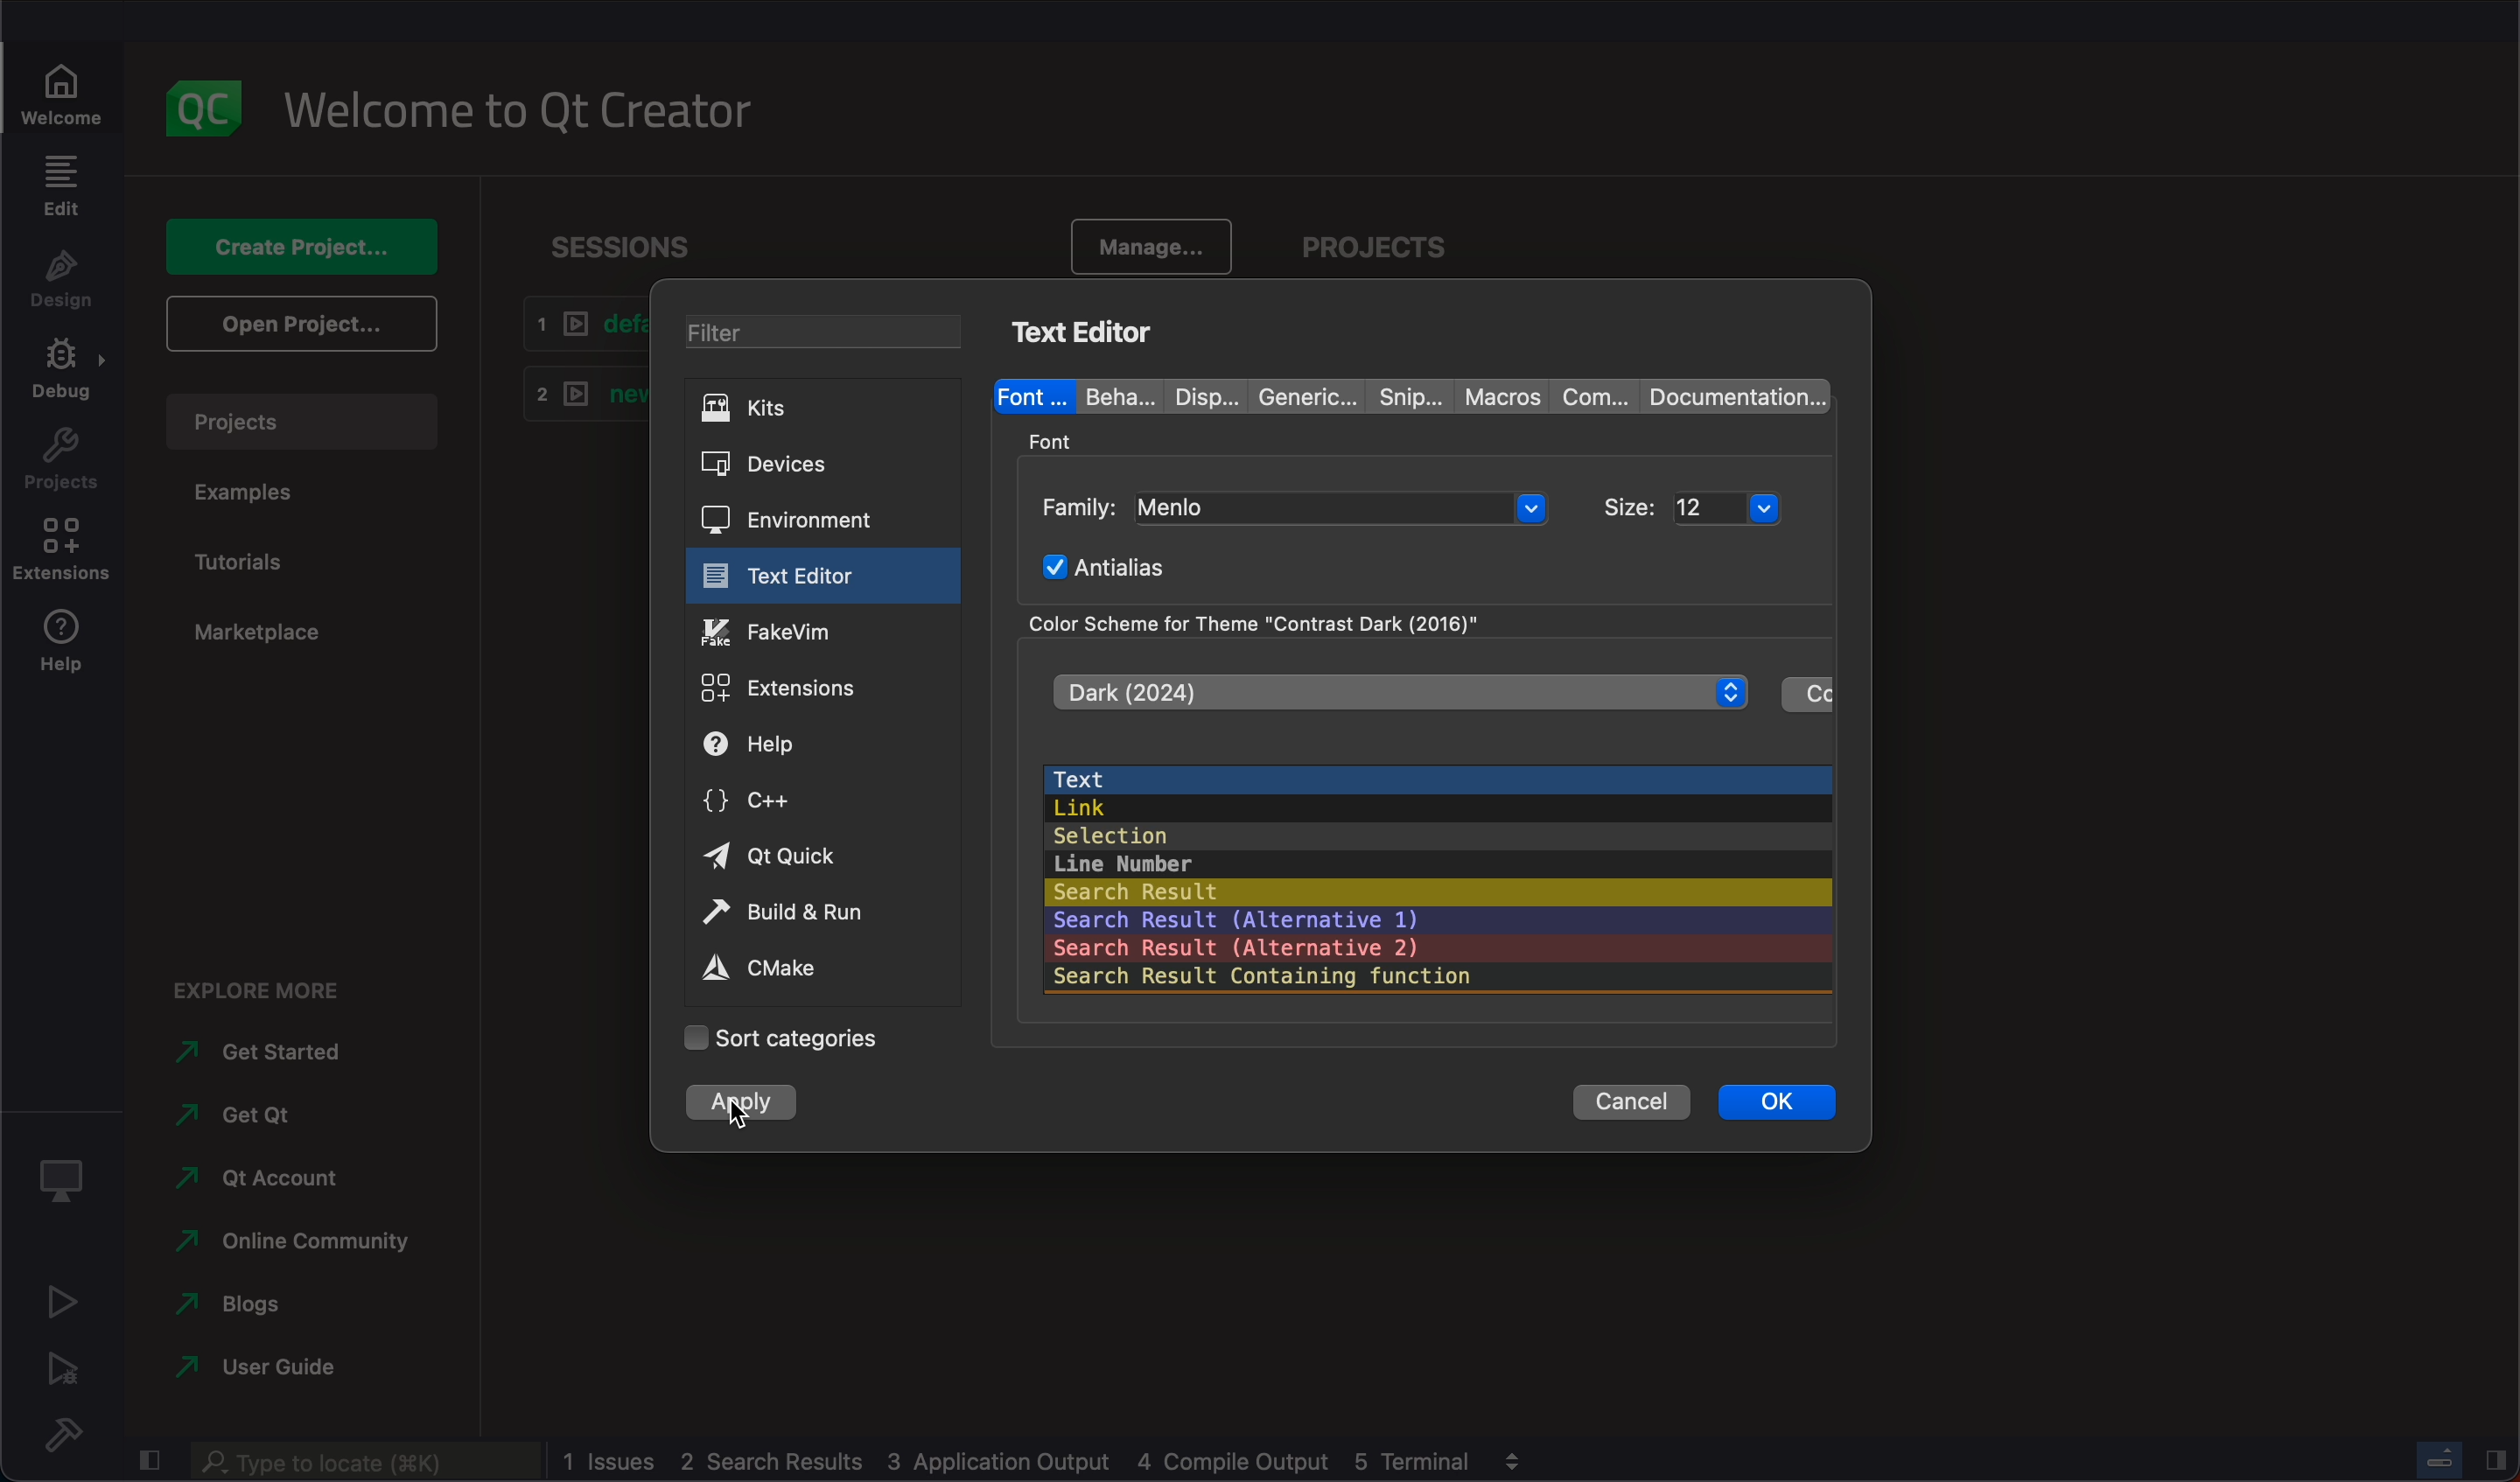 This screenshot has height=1482, width=2520. What do you see at coordinates (1635, 1107) in the screenshot?
I see `cancel` at bounding box center [1635, 1107].